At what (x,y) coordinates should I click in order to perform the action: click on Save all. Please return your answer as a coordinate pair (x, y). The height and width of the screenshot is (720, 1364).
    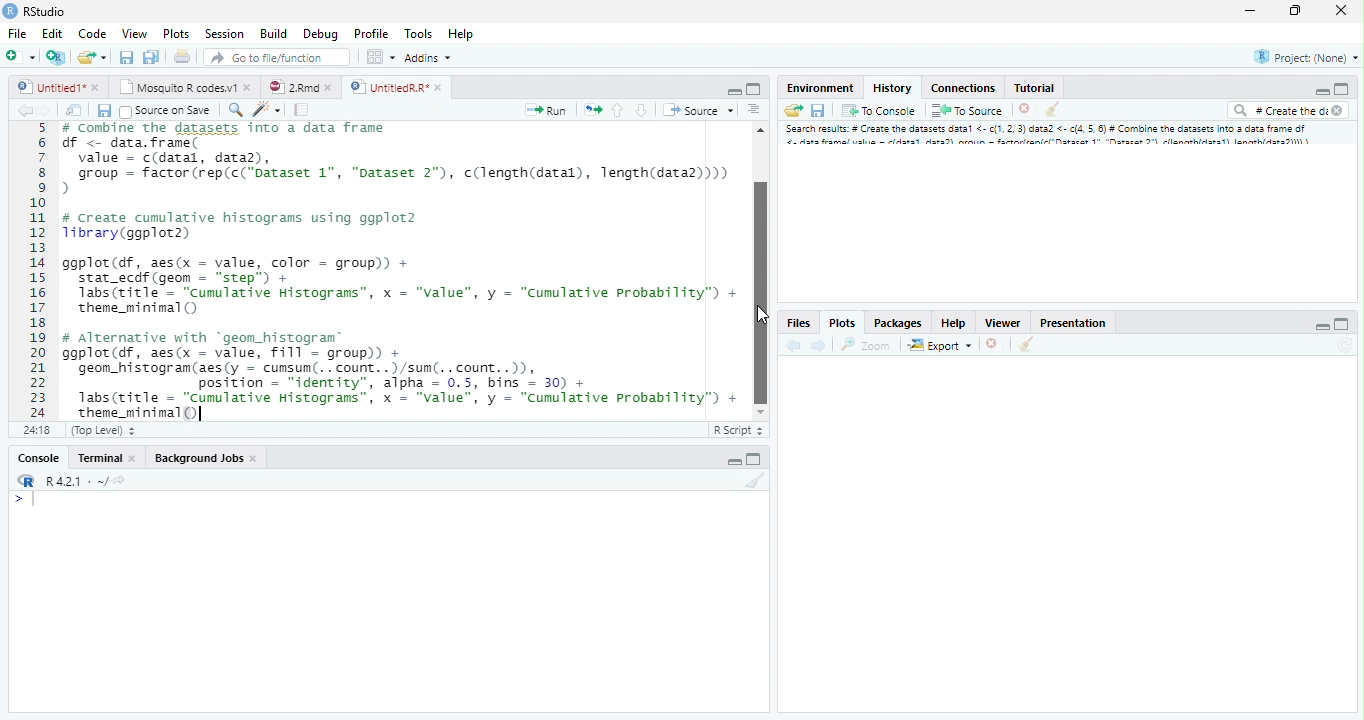
    Looking at the image, I should click on (151, 57).